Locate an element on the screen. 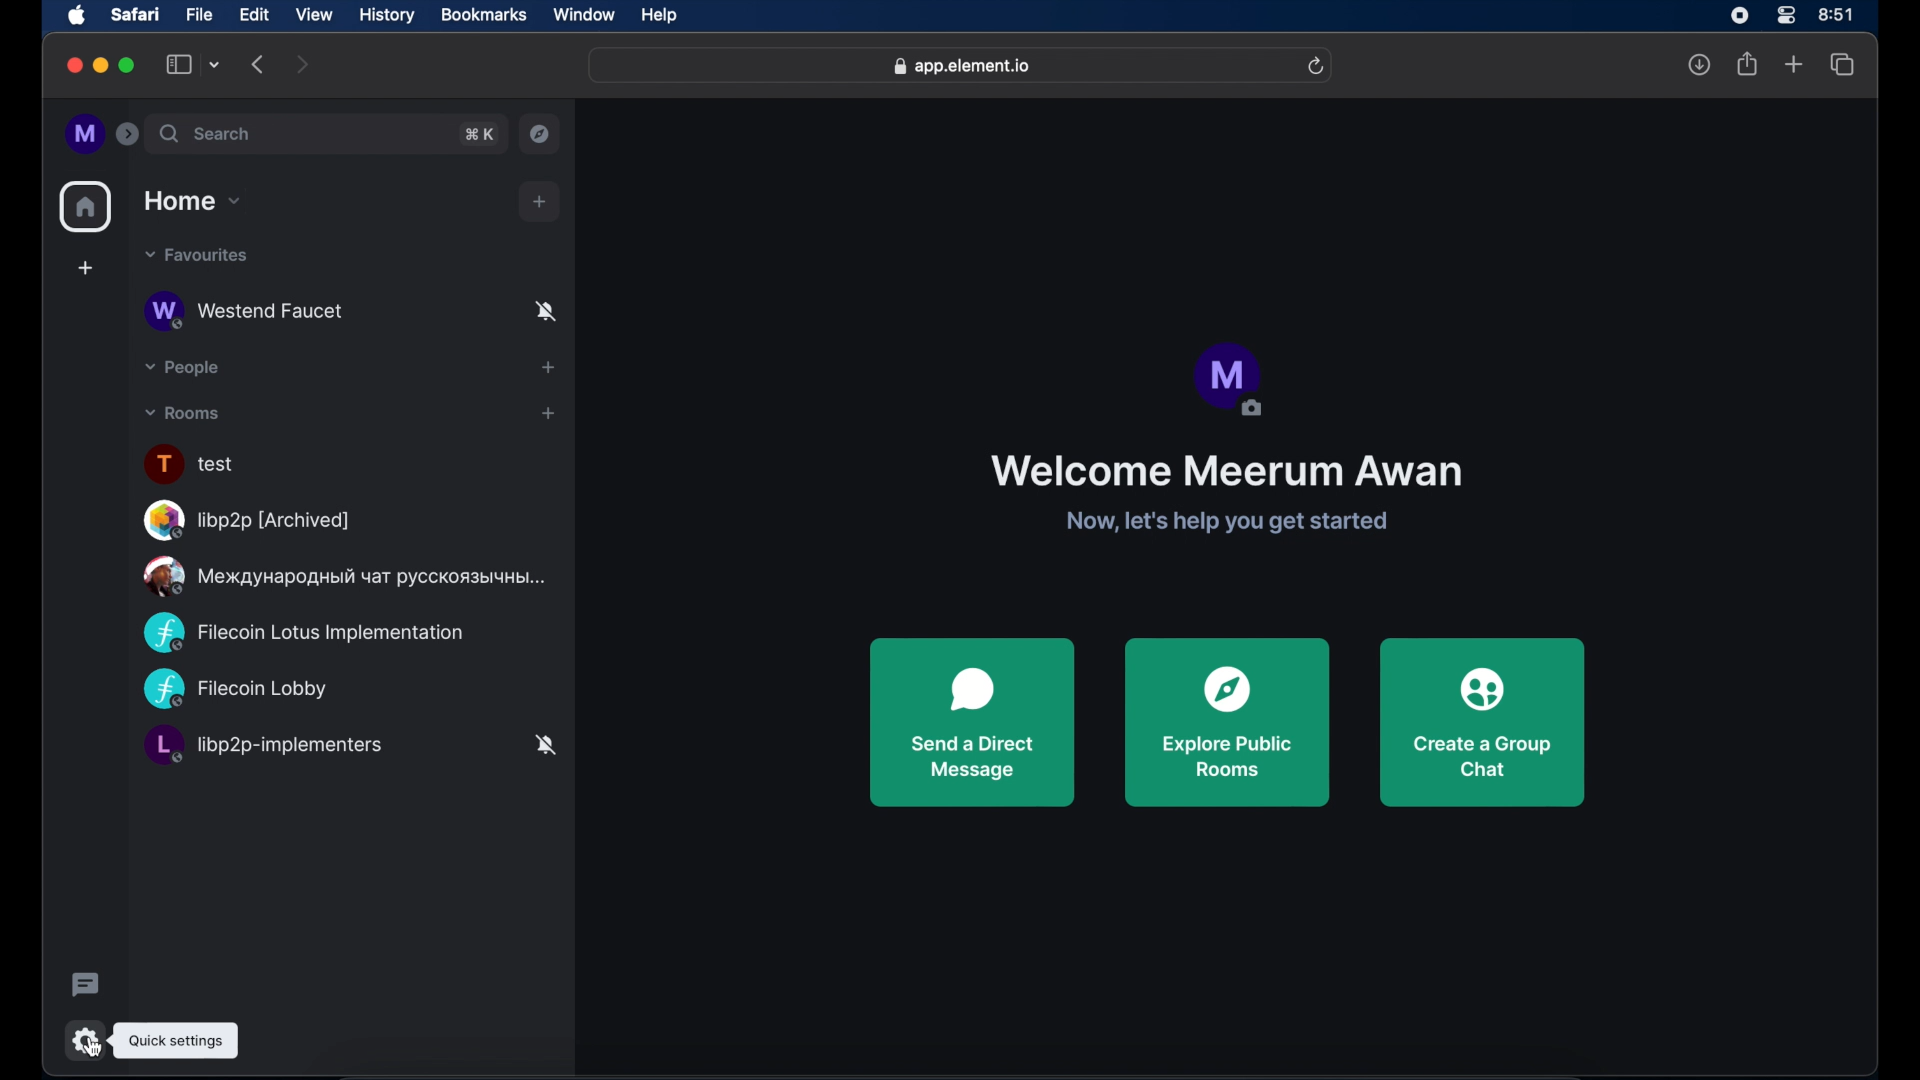 This screenshot has height=1080, width=1920. tab group picker is located at coordinates (215, 65).